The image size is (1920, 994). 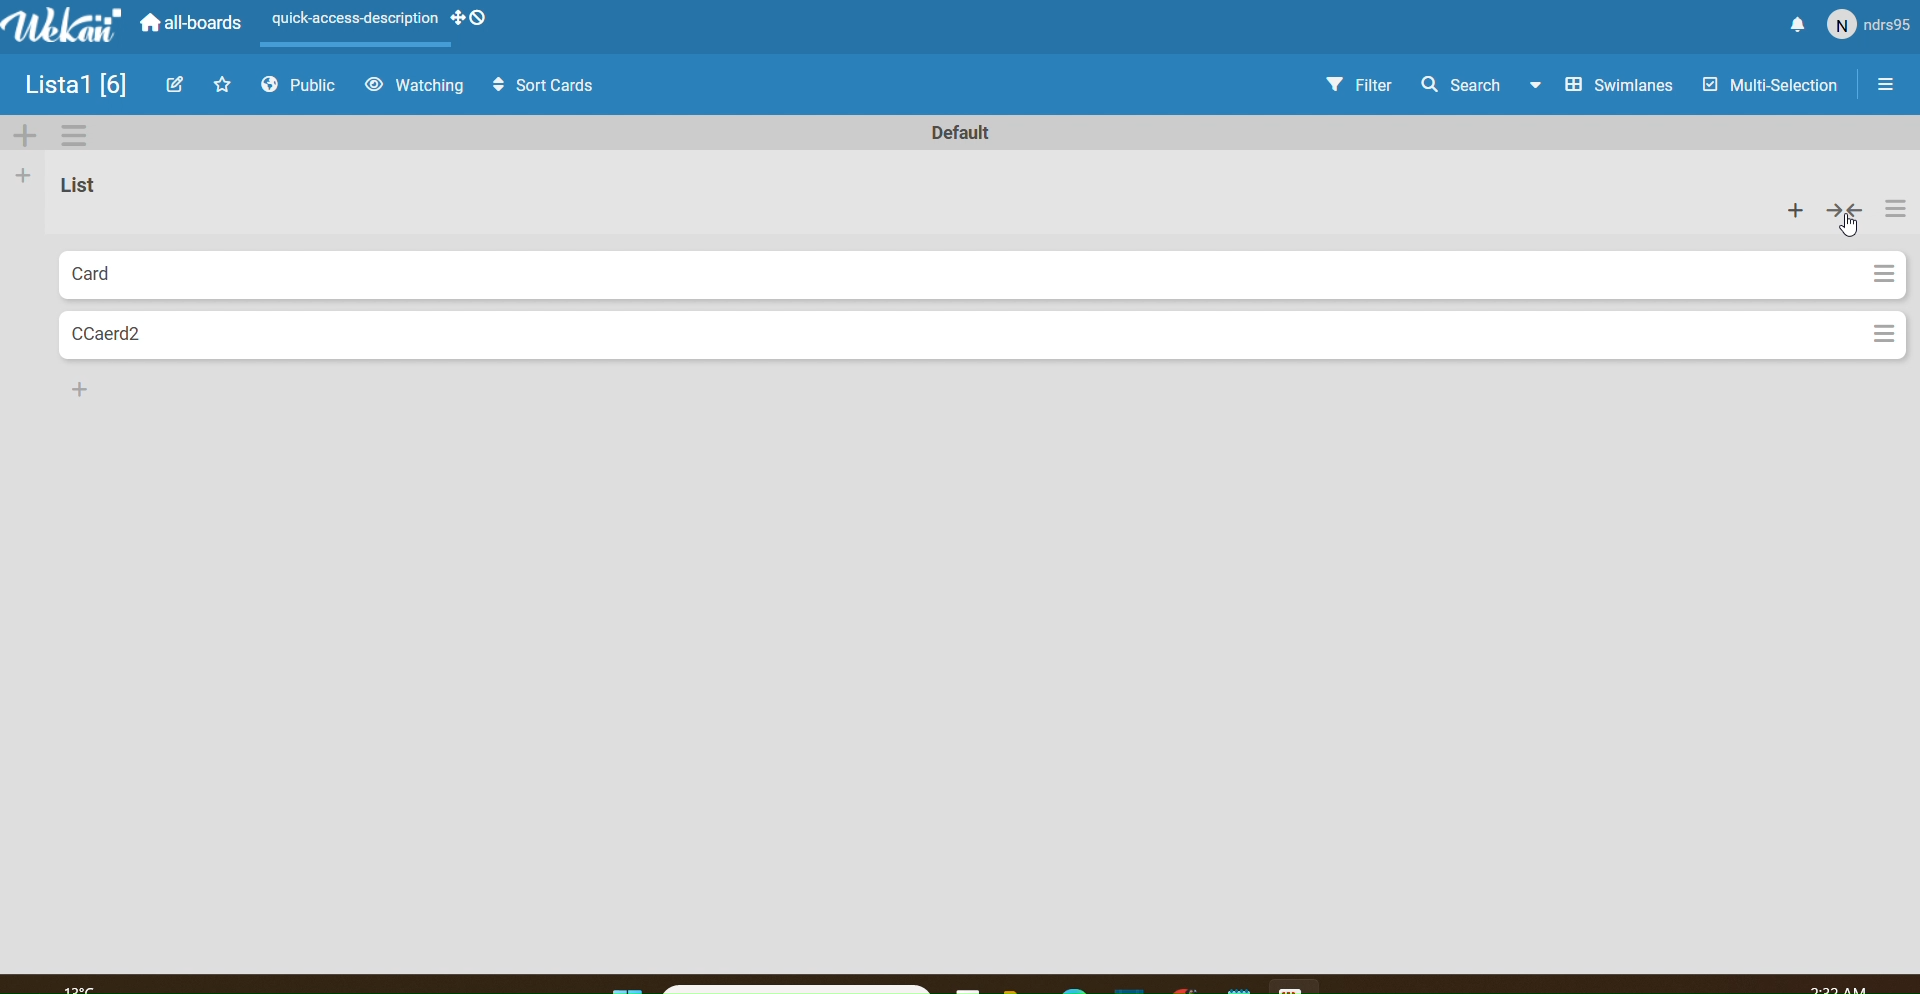 I want to click on Add, so click(x=20, y=179).